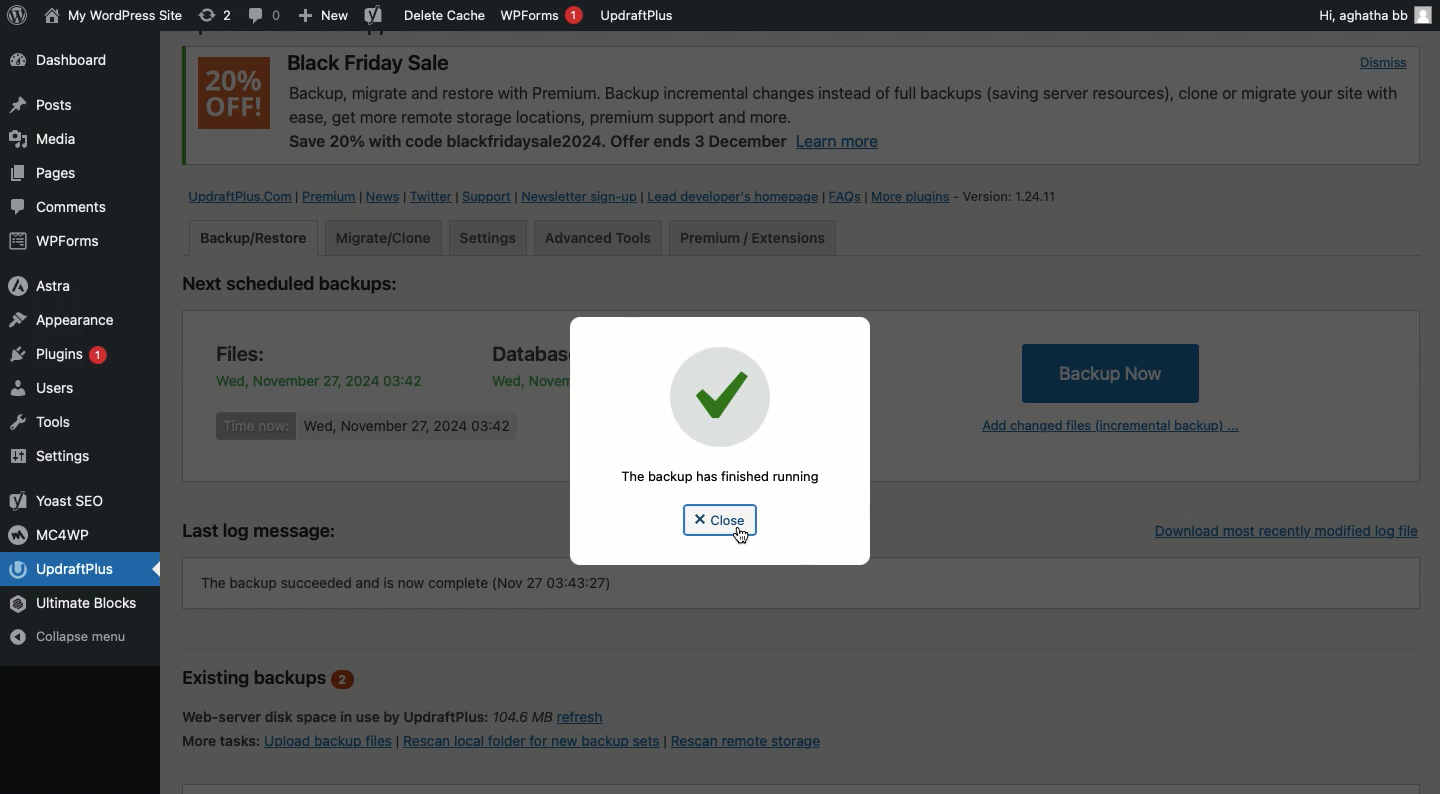  I want to click on UpdraftPlus, so click(638, 15).